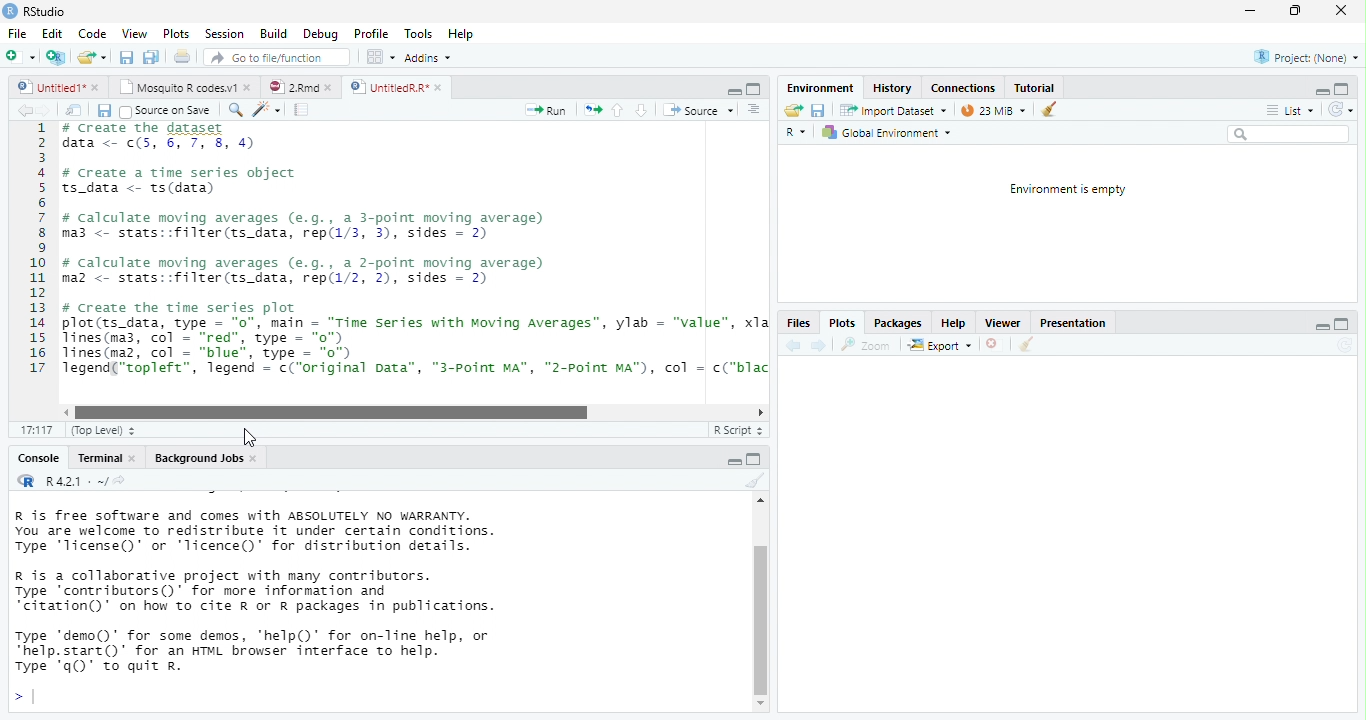 The height and width of the screenshot is (720, 1366). Describe the element at coordinates (399, 261) in the screenshot. I see `1 # create the dataset data <- ¢(5, 6, 7, 8, 4)34 # create a time series object5 ts_data <- ts(data)67 # calculate moving averages (e.g., a 3-point moving average)8 ma3 <- stats::filter(ts_data, rep(1/3, 3), sides = 2)910 # calculate moving averages (e.g., a 2-point moving average)11 maz <- stats::filter(ts_data, rep(1/2, 2), sides = 2)1213 # Create the time series plot14 plot(ts_data, type = "0", main = “Time Series with Moving Averages”, ylab = "value", xla15 lines(ma3, col - “red”, type = "0")16 lines(maz, col = “blue”, type = "o")17 Tegend(“topleft”, legend = c("original Data”, “"3-Point MA”, "2-Point MA"), col = c("blac` at that location.